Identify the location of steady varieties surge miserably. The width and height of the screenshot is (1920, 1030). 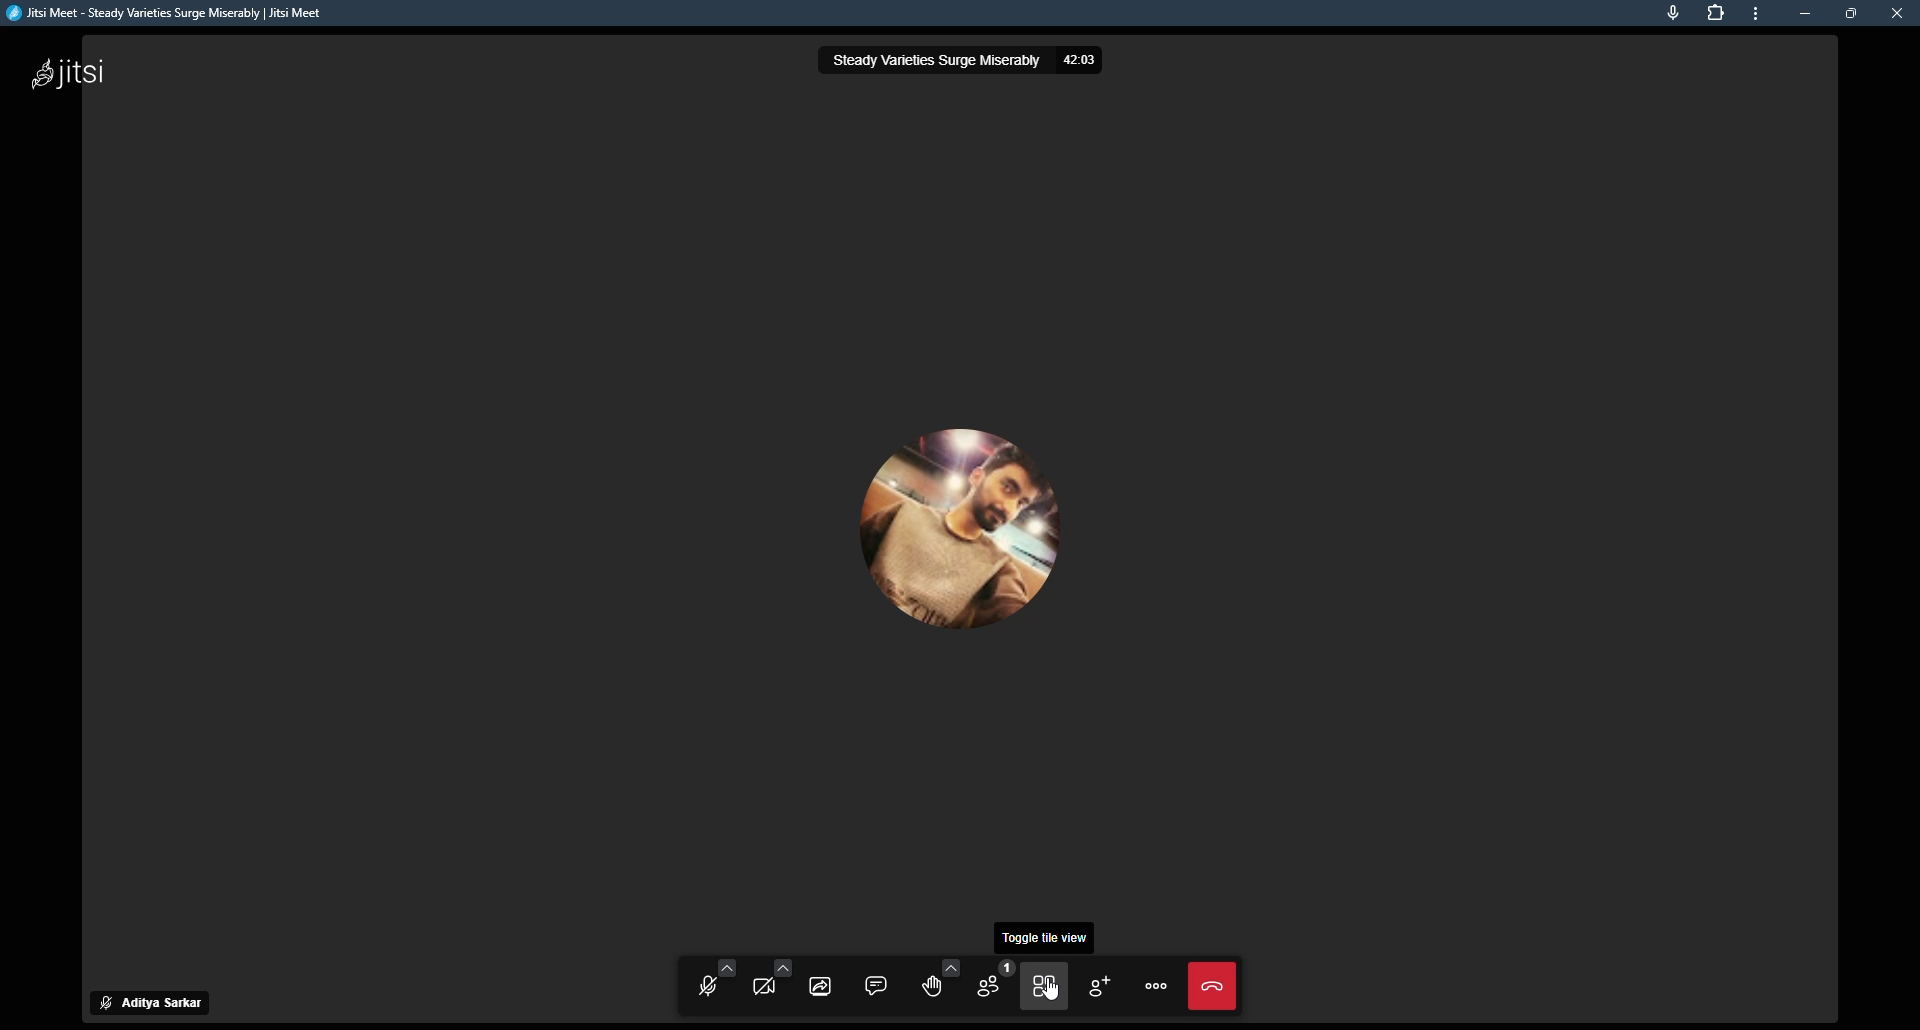
(931, 62).